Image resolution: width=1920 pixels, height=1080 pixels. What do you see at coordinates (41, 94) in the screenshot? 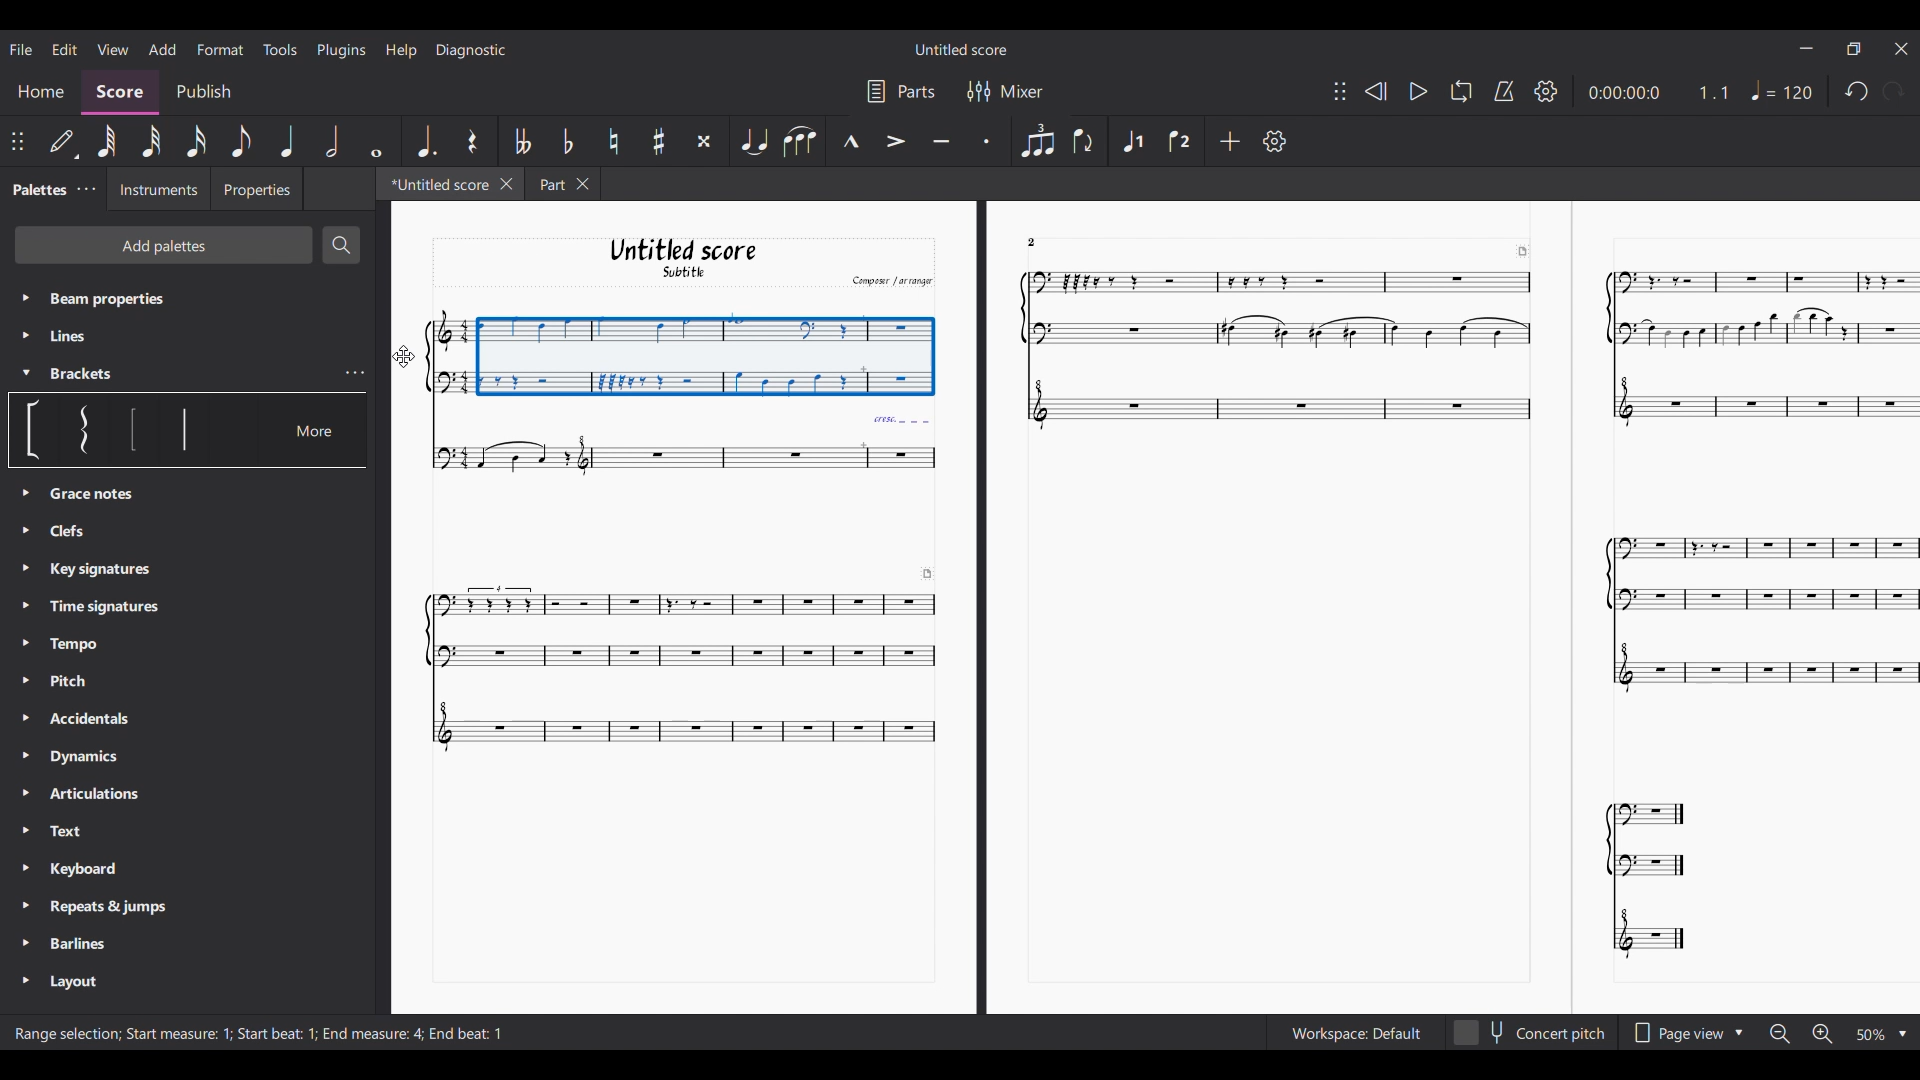
I see `Home ` at bounding box center [41, 94].